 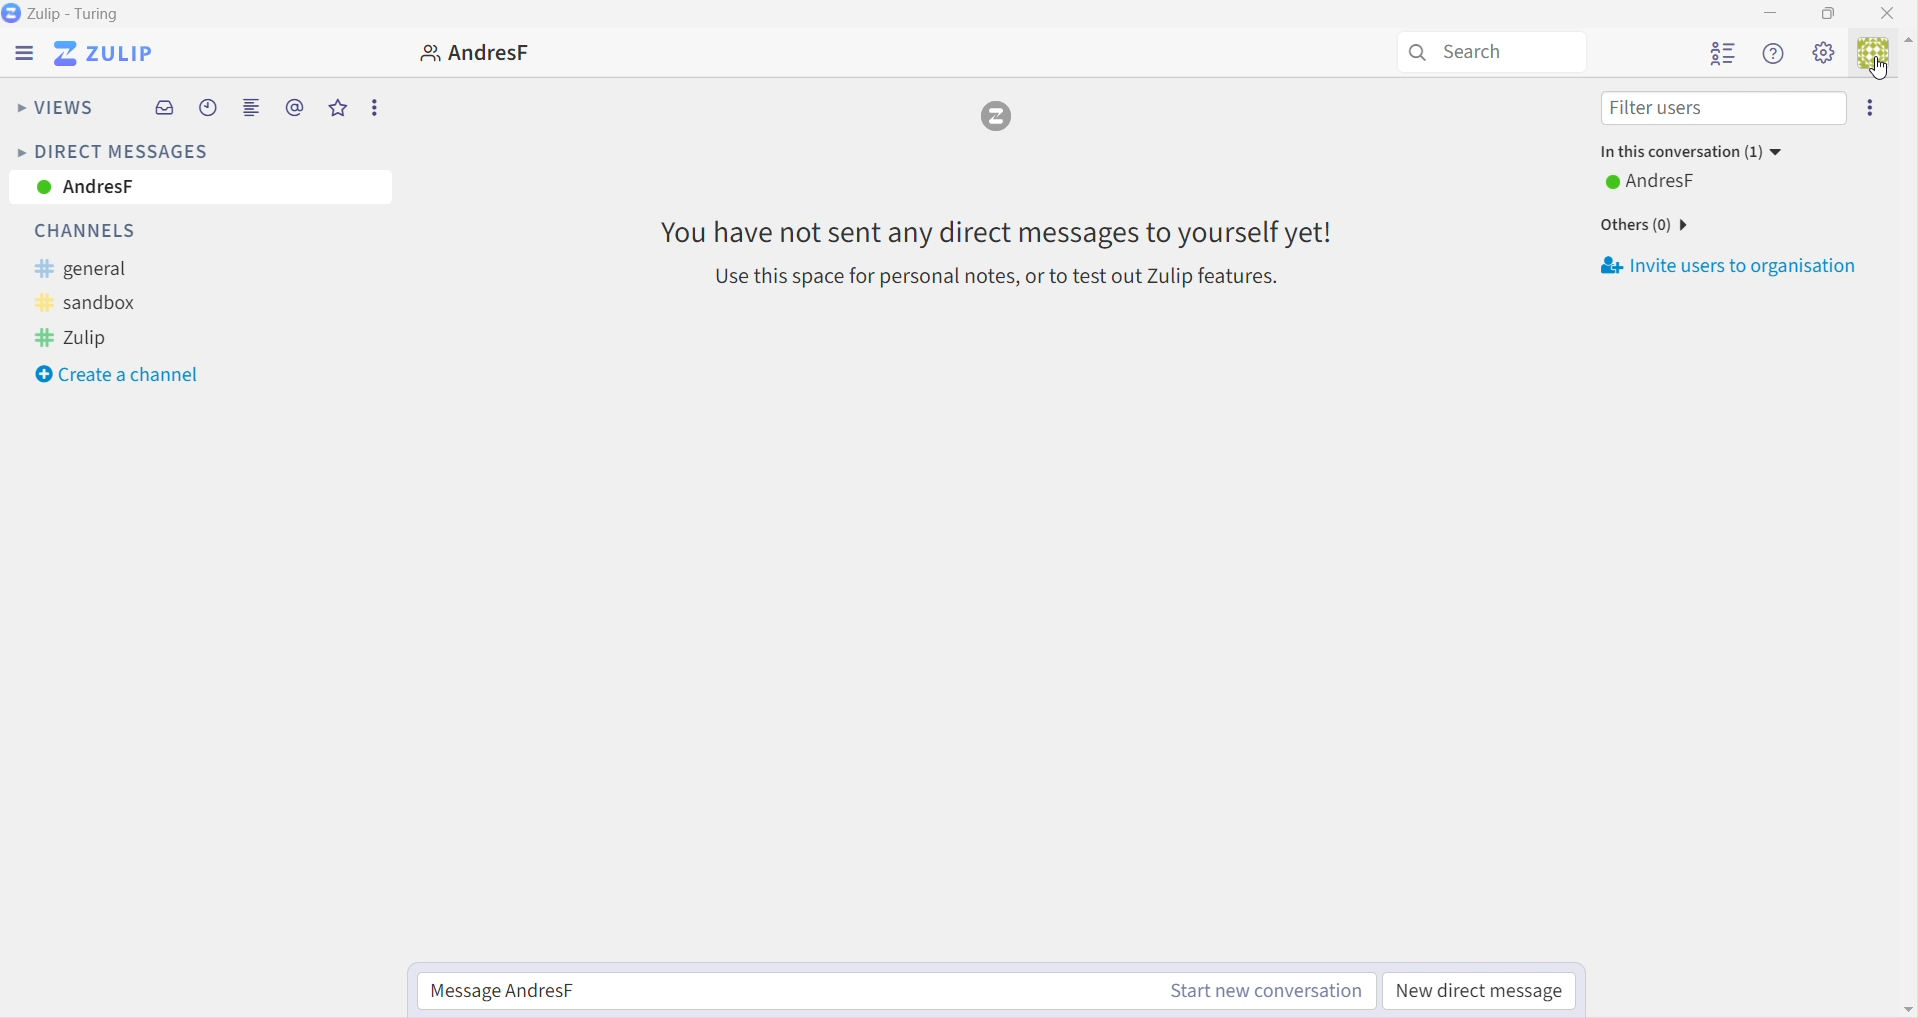 What do you see at coordinates (118, 376) in the screenshot?
I see `Create a Channel` at bounding box center [118, 376].